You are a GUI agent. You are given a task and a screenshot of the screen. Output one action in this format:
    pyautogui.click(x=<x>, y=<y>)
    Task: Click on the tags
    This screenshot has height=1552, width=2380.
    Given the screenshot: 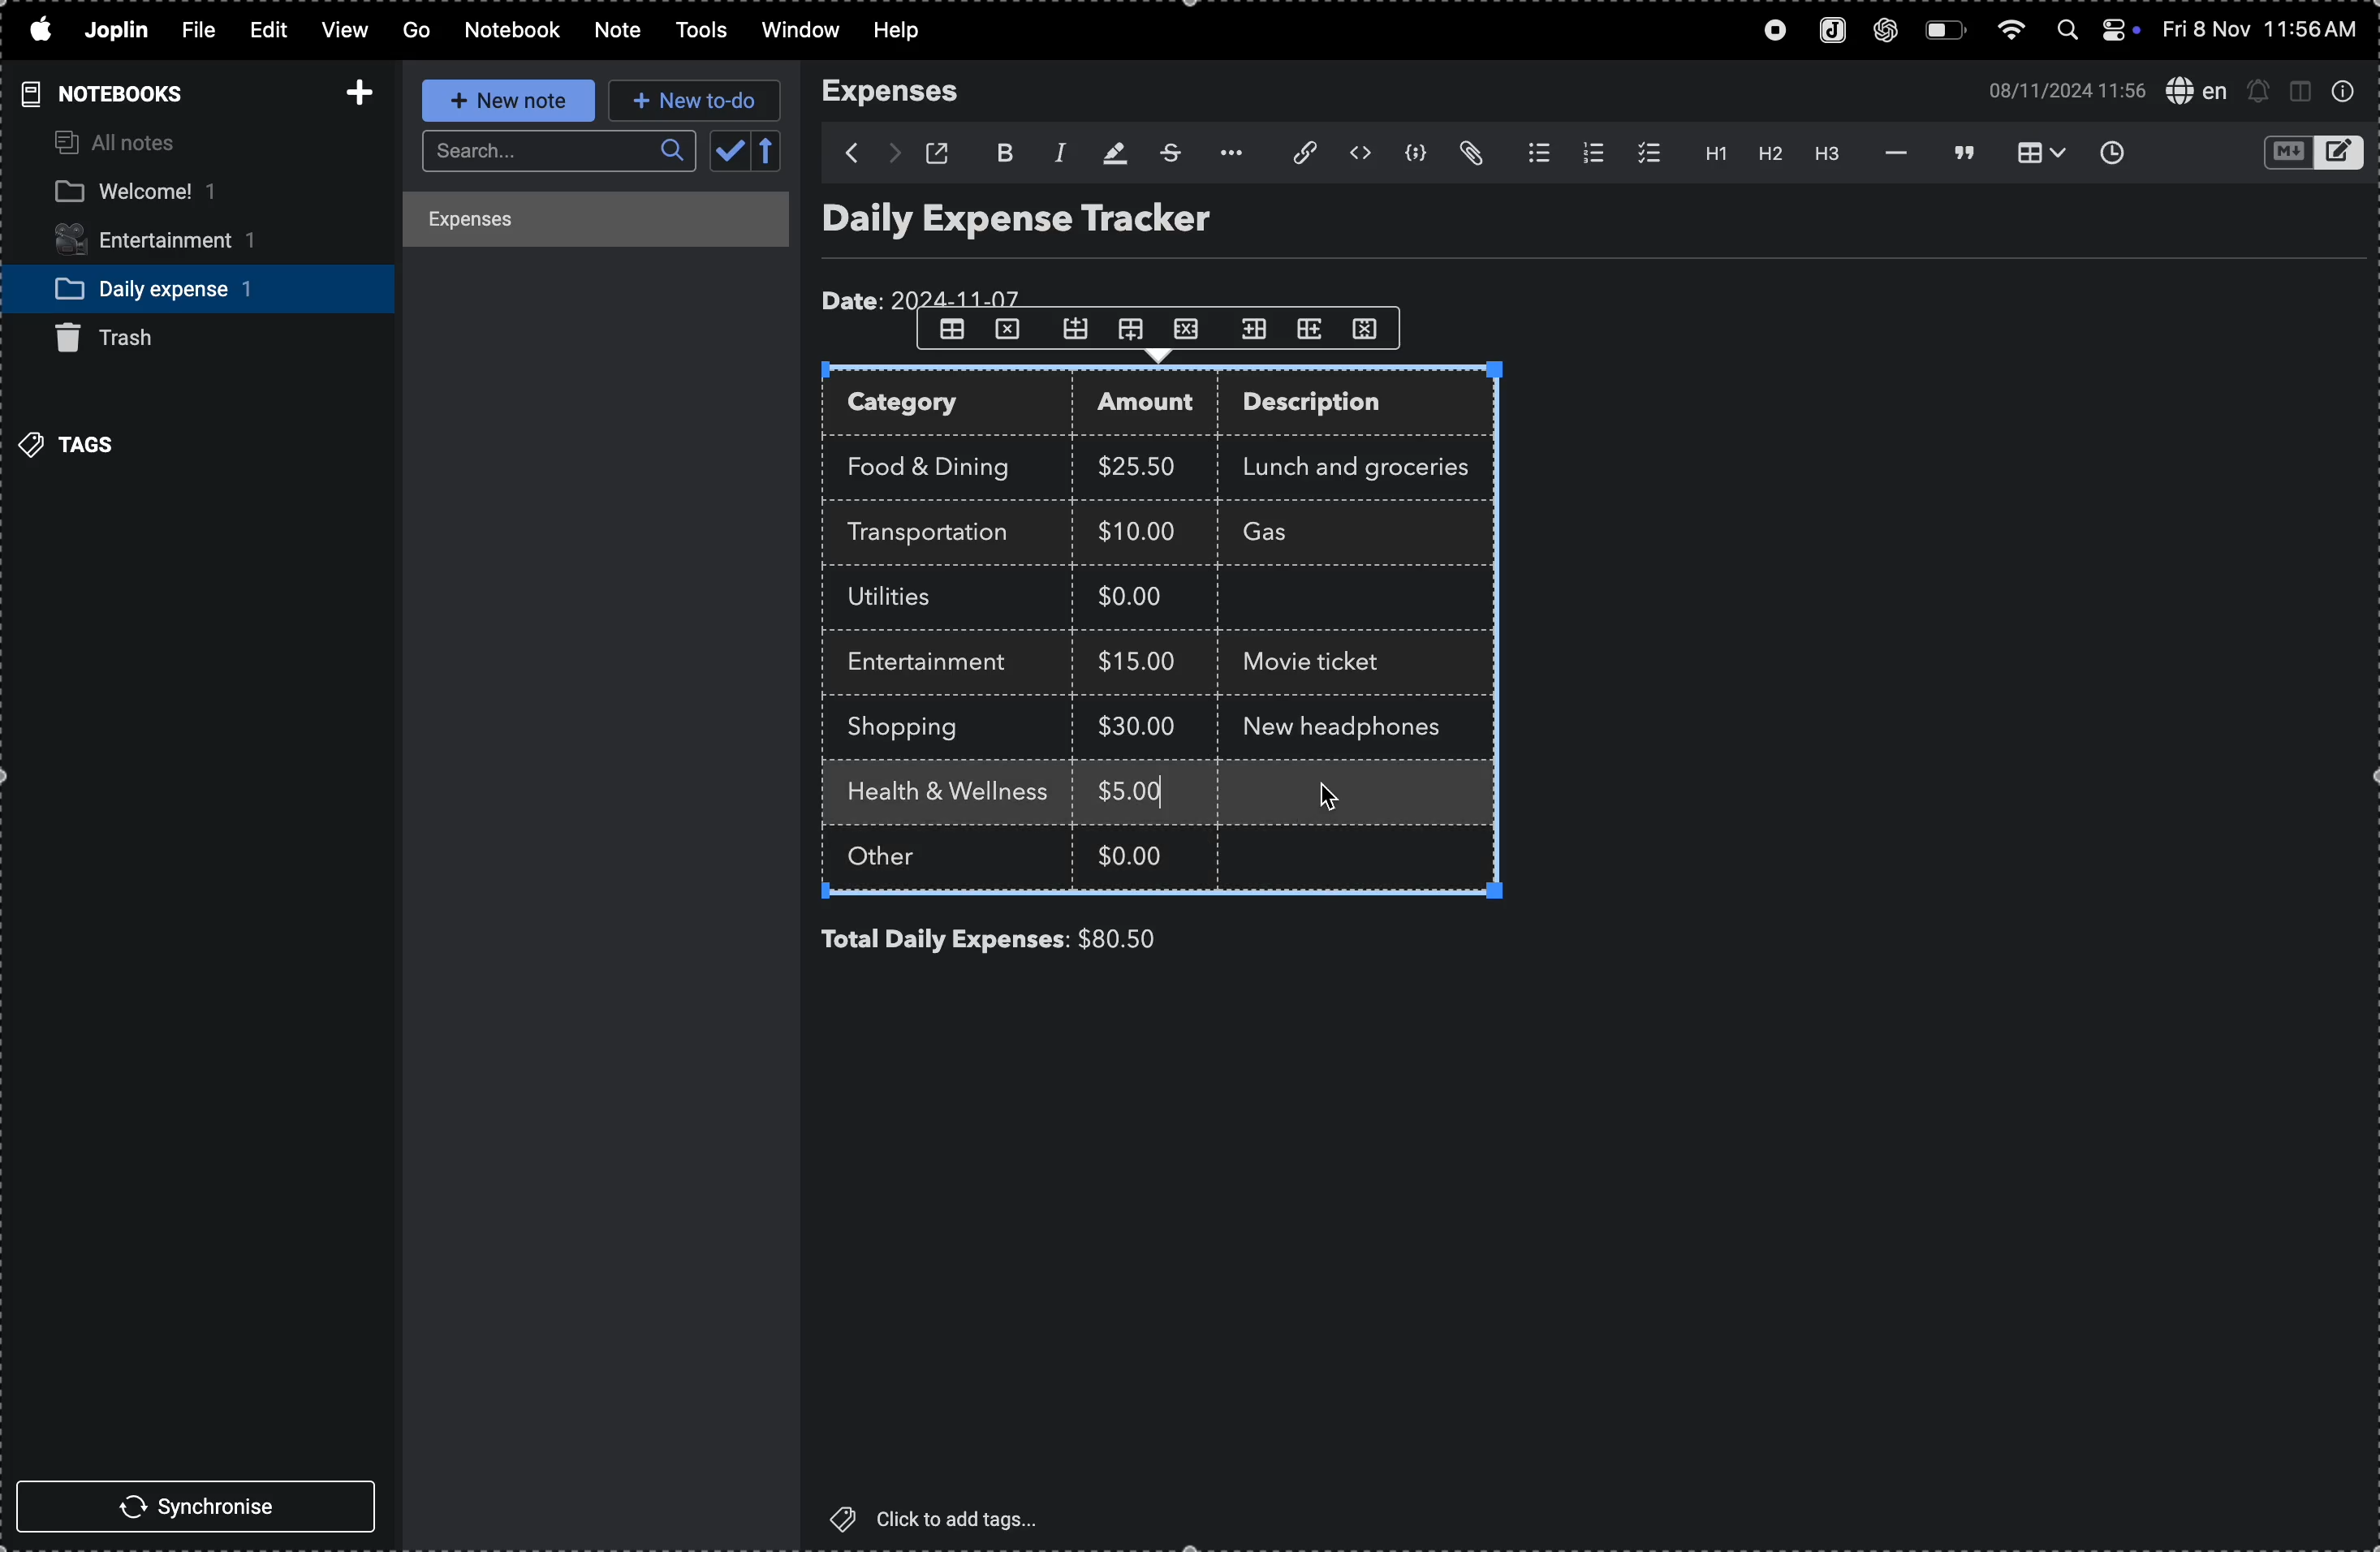 What is the action you would take?
    pyautogui.click(x=75, y=442)
    